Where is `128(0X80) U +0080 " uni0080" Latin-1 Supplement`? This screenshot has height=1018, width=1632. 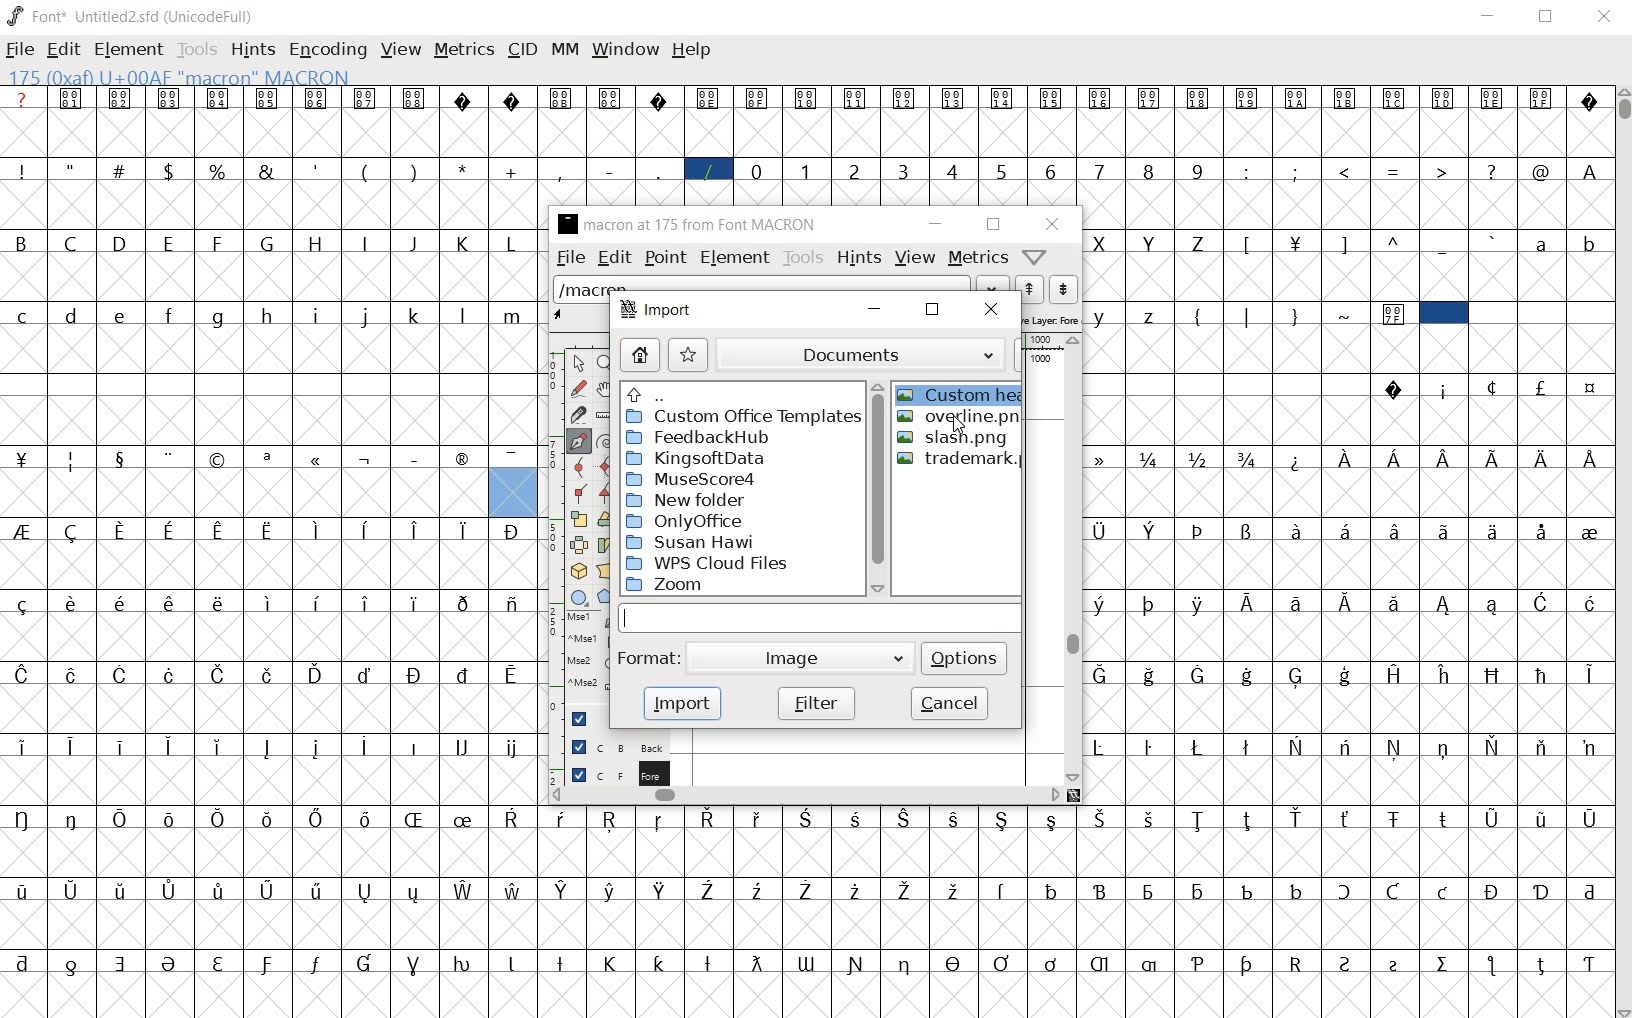
128(0X80) U +0080 " uni0080" Latin-1 Supplement is located at coordinates (225, 75).